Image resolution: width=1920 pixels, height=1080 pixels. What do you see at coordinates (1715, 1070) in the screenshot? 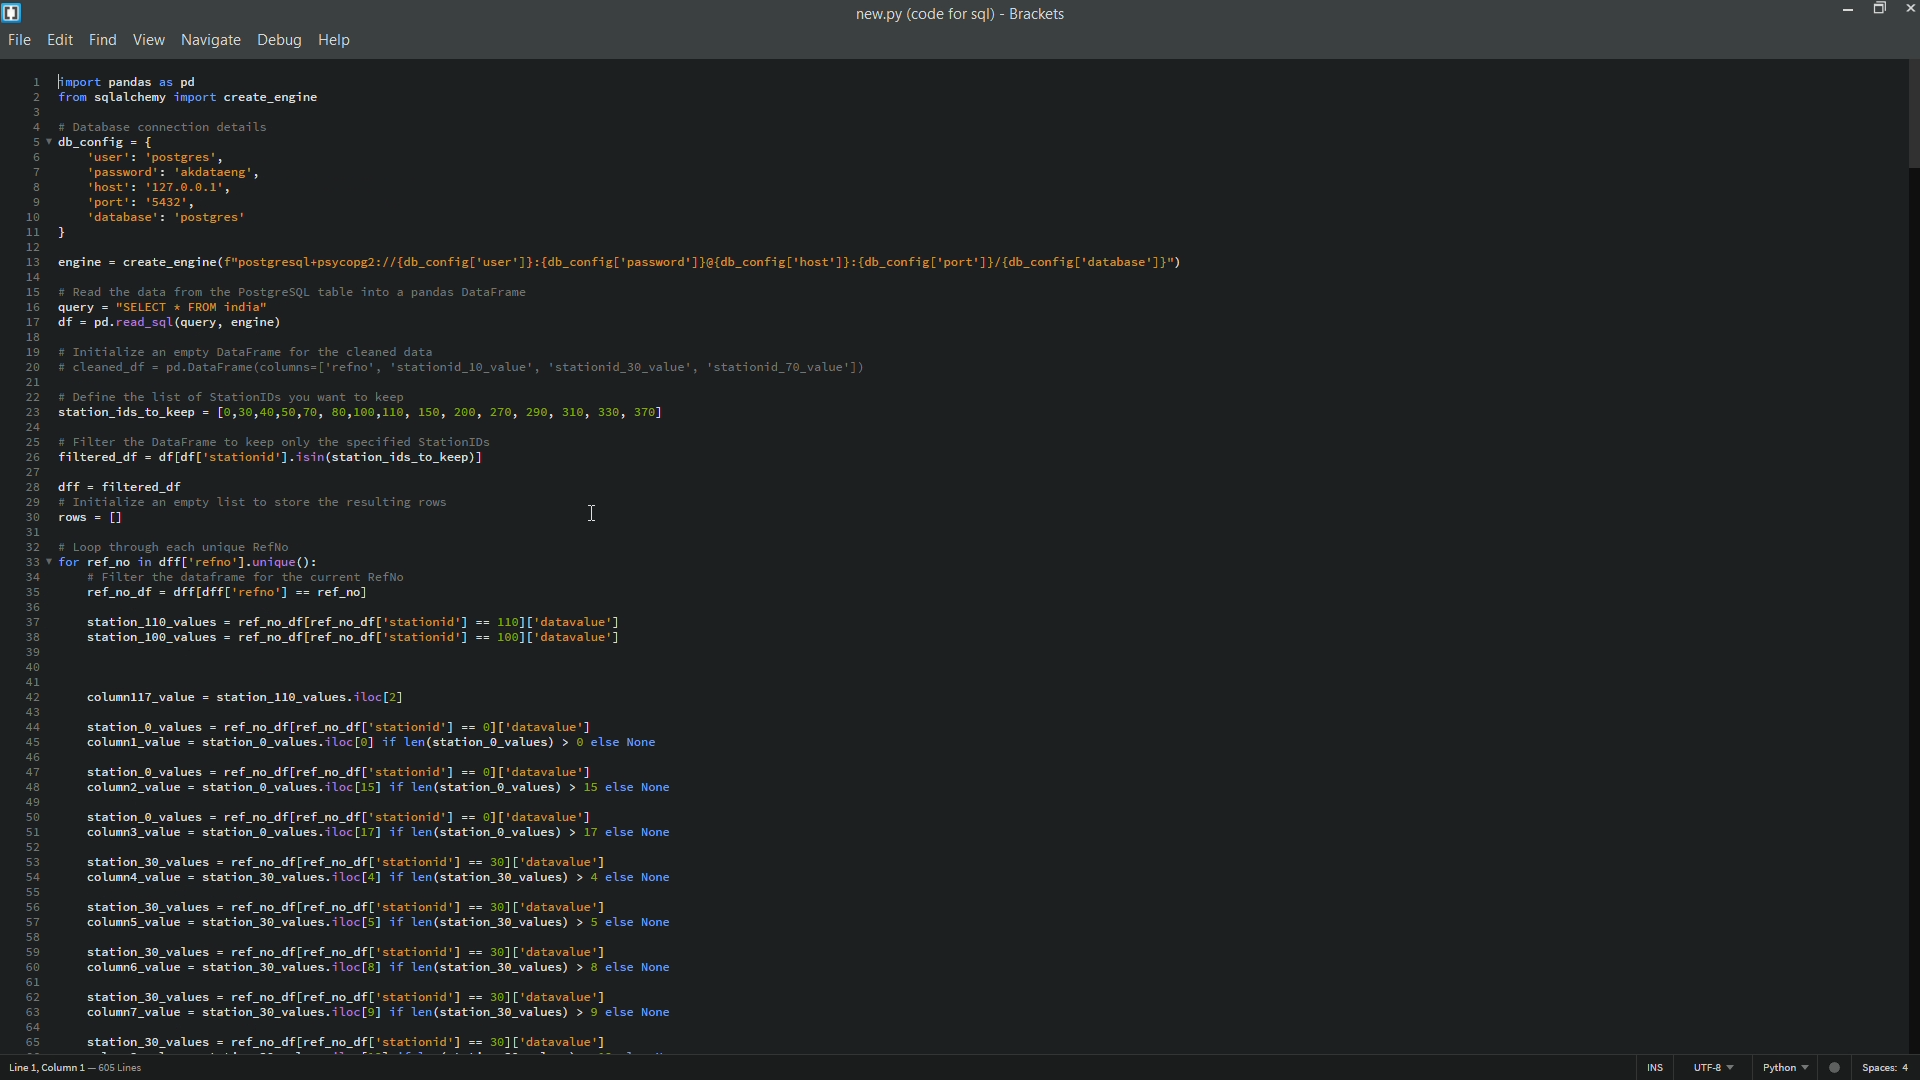
I see `file encoding` at bounding box center [1715, 1070].